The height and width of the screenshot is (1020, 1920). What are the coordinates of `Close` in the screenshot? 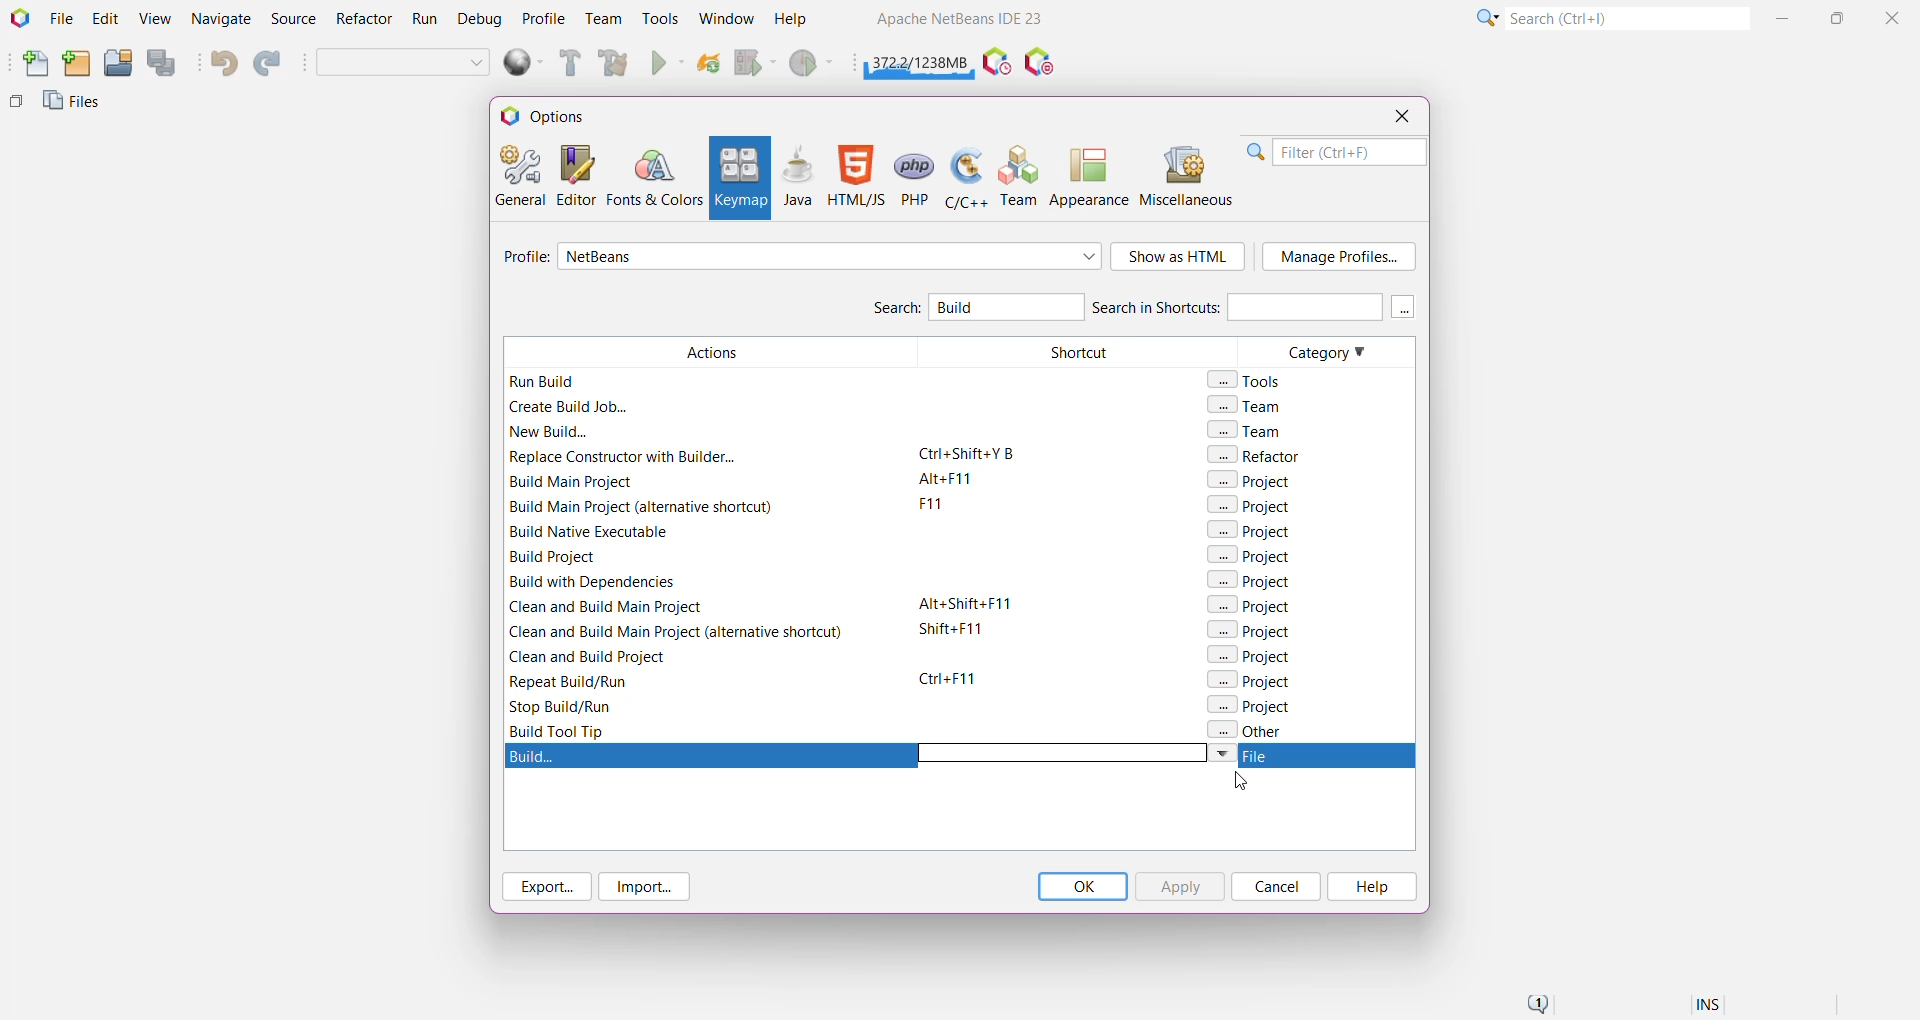 It's located at (1401, 116).